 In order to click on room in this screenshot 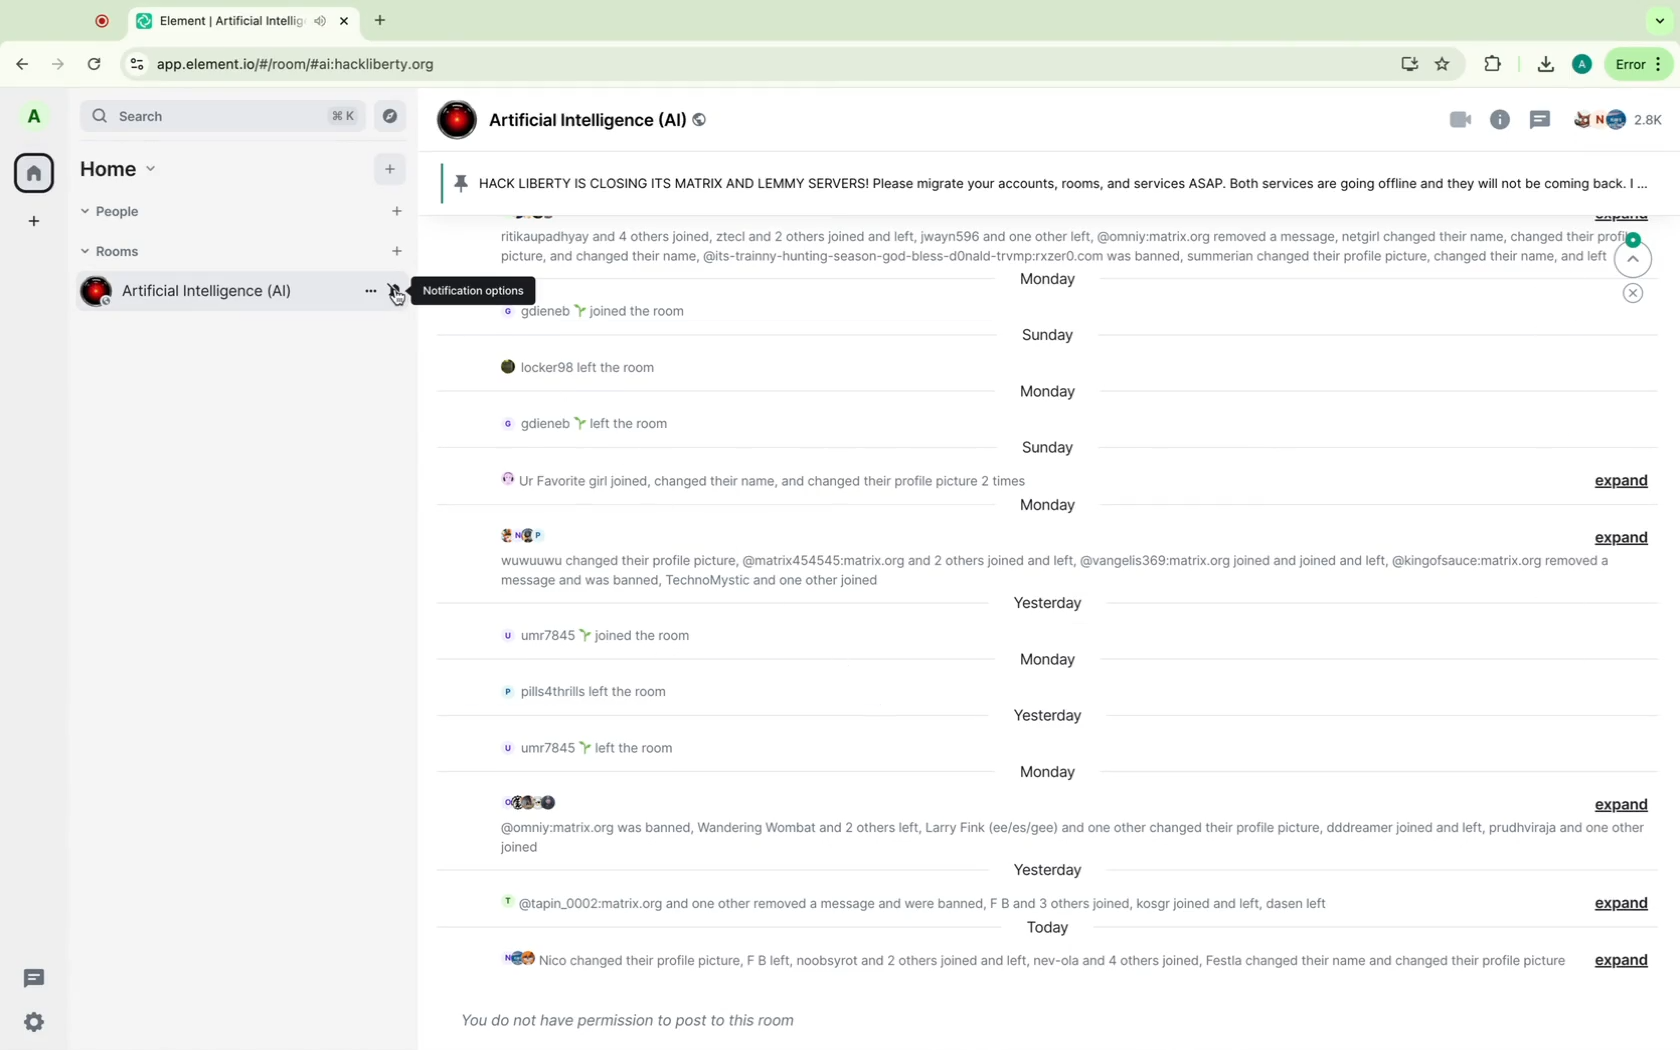, I will do `click(187, 292)`.